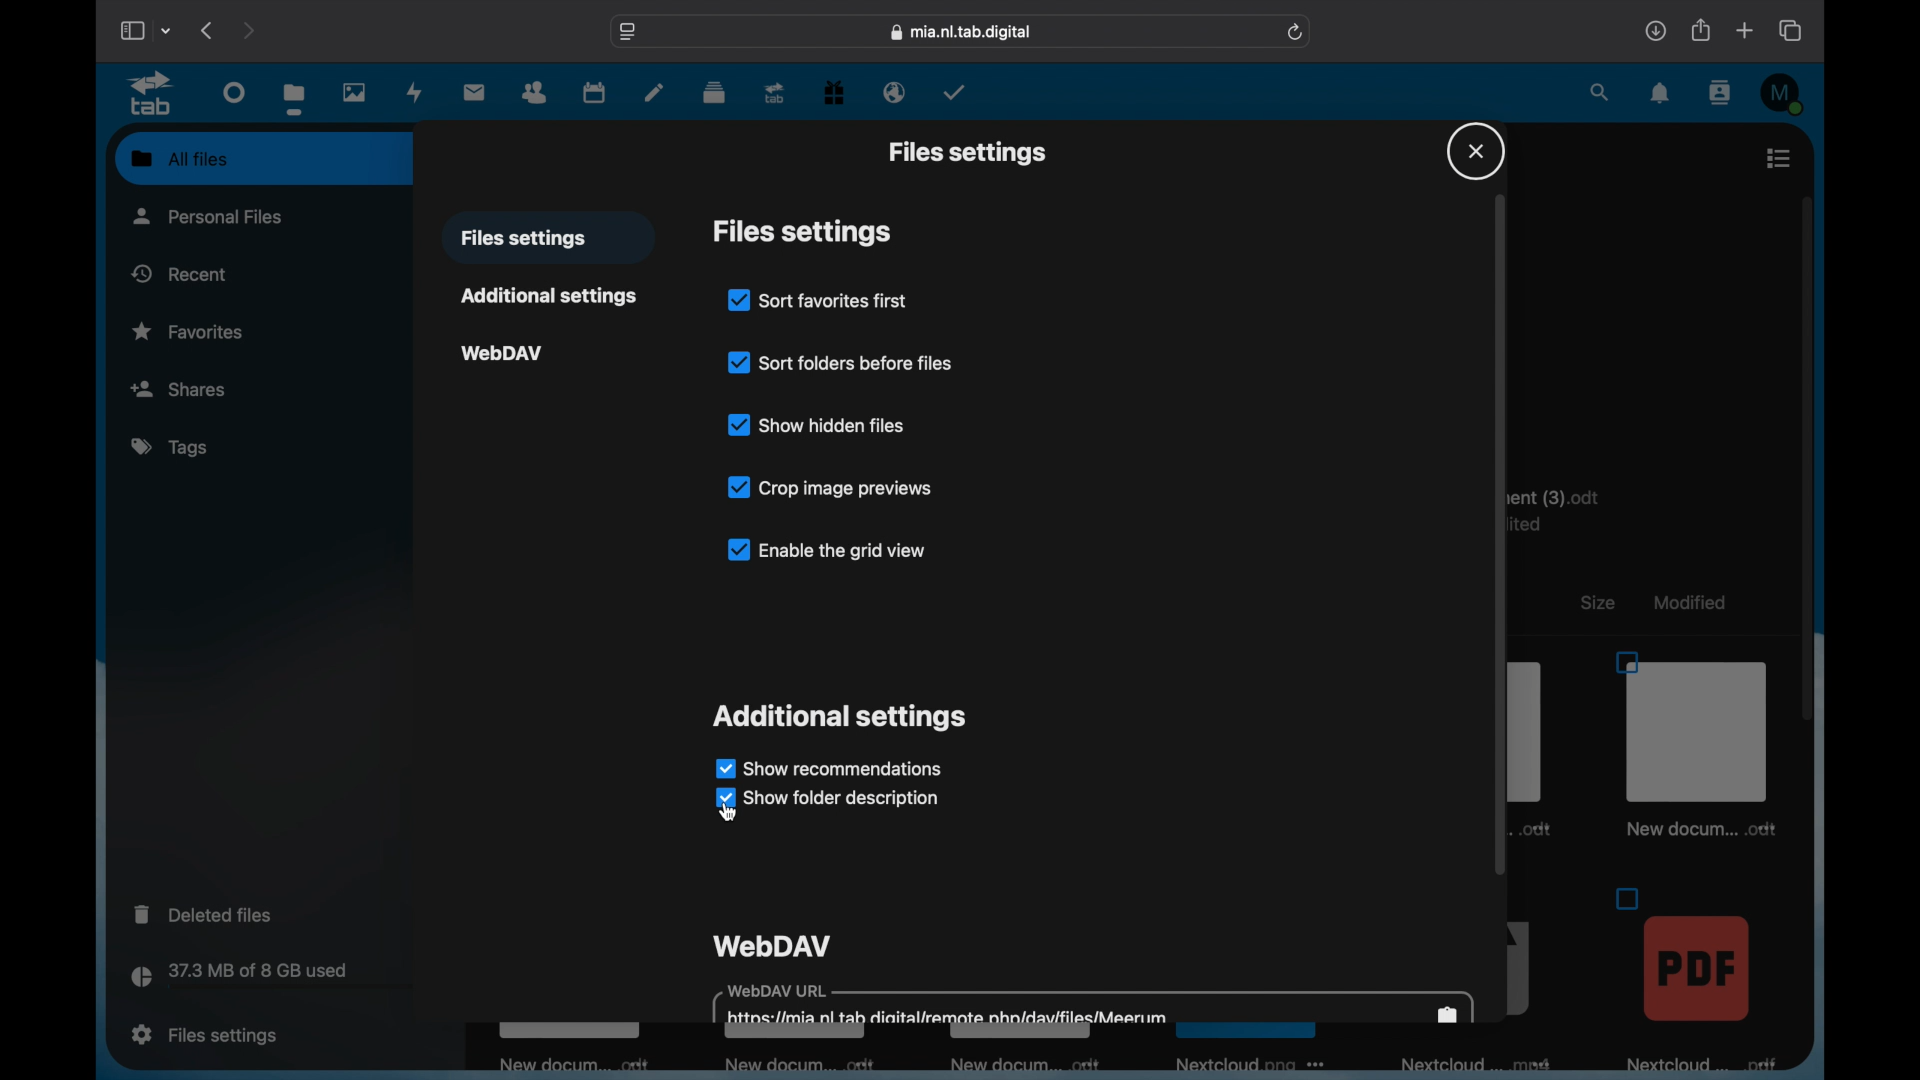 This screenshot has height=1080, width=1920. Describe the element at coordinates (188, 332) in the screenshot. I see `favorites` at that location.